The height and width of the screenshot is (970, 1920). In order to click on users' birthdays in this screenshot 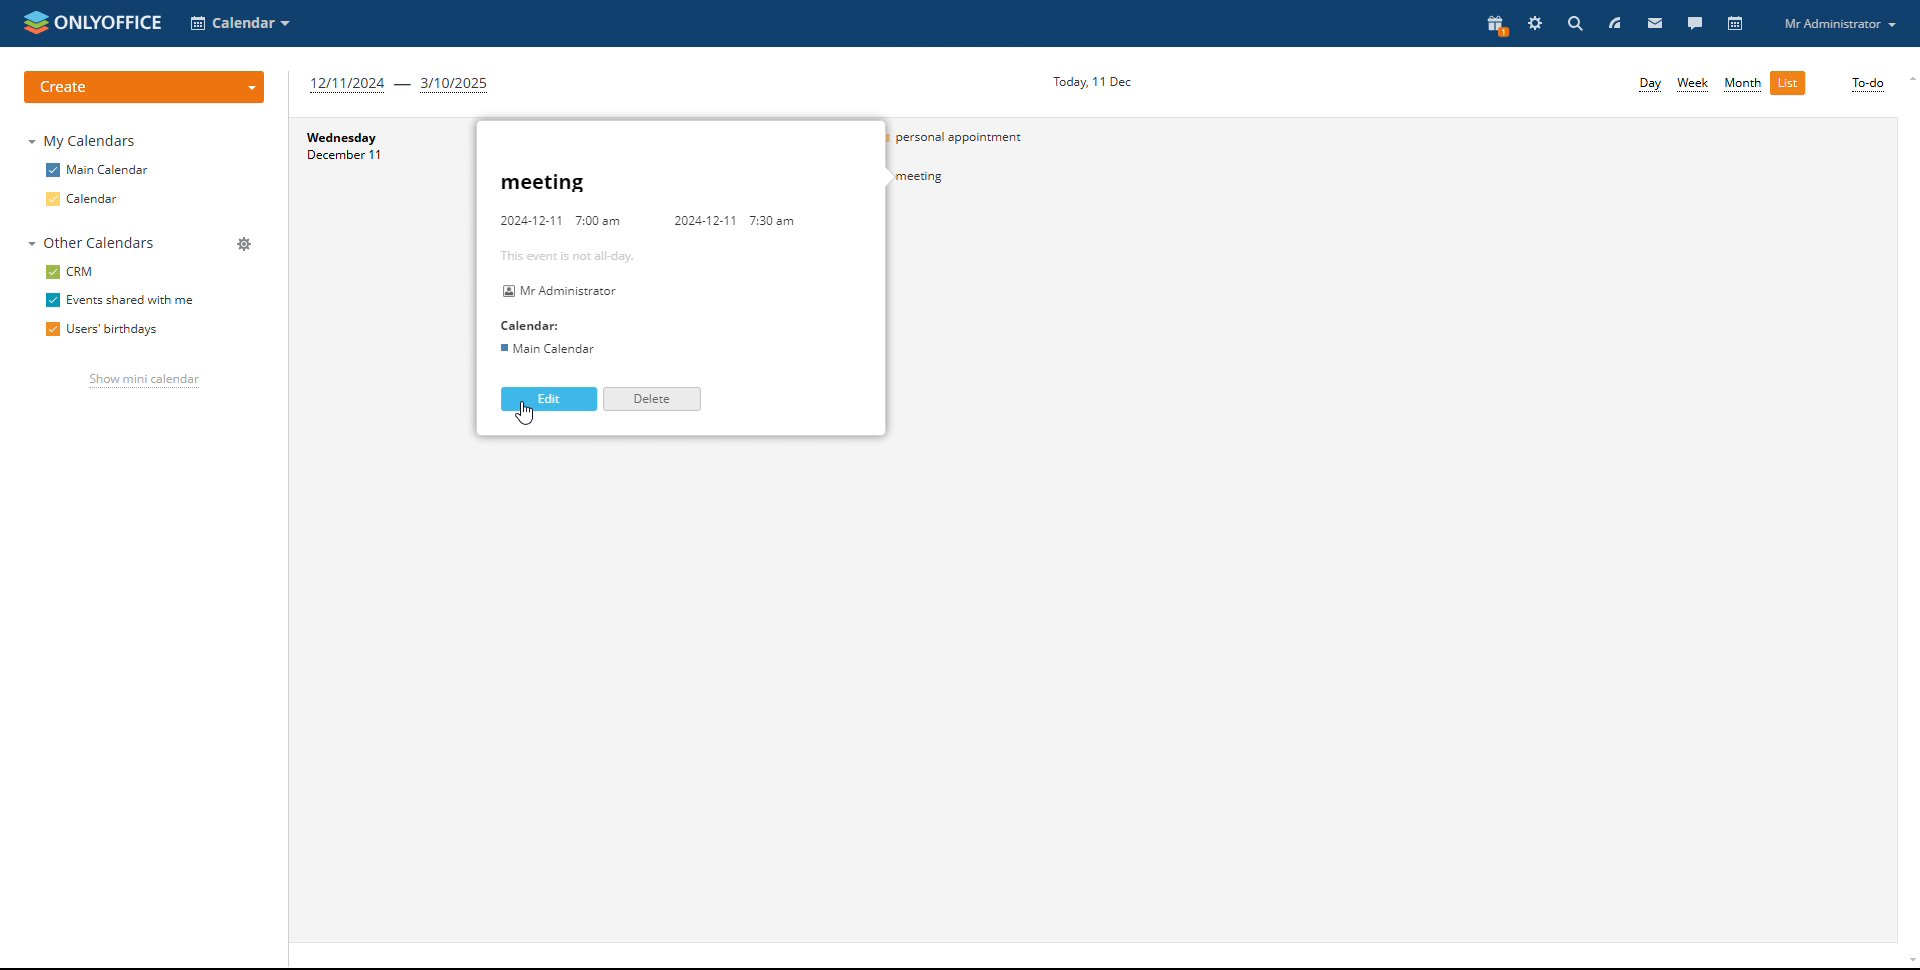, I will do `click(101, 331)`.